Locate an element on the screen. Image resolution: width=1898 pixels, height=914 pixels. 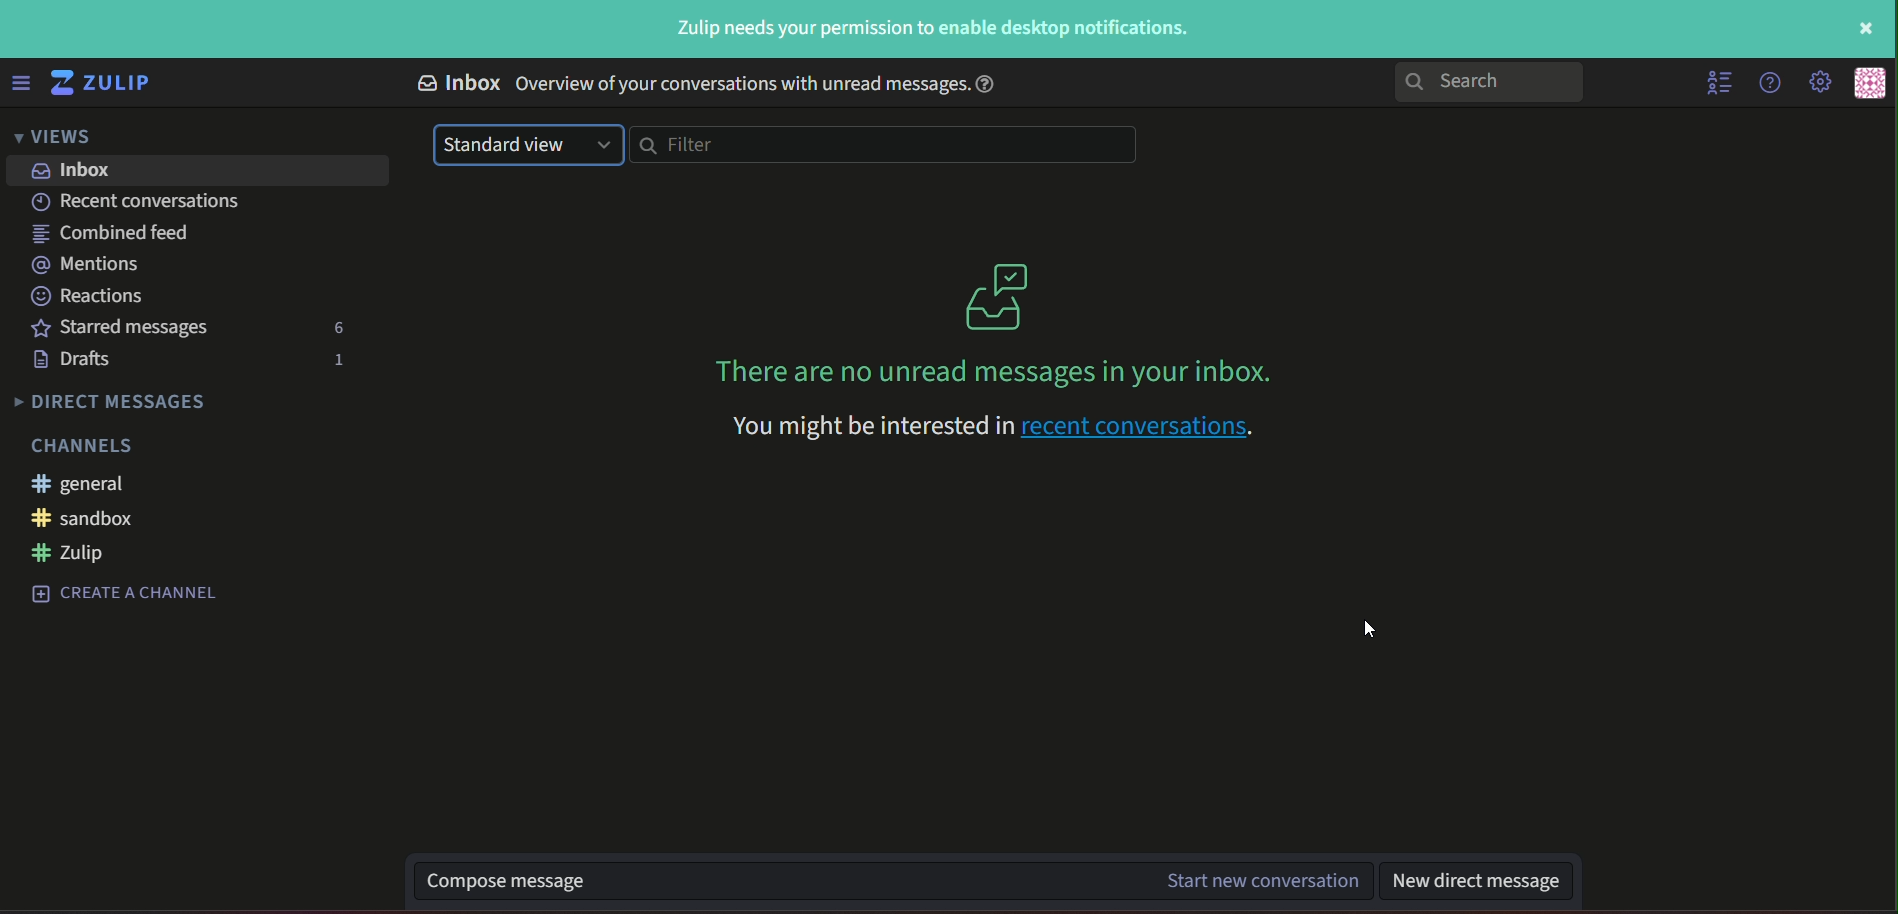
create a channel is located at coordinates (130, 593).